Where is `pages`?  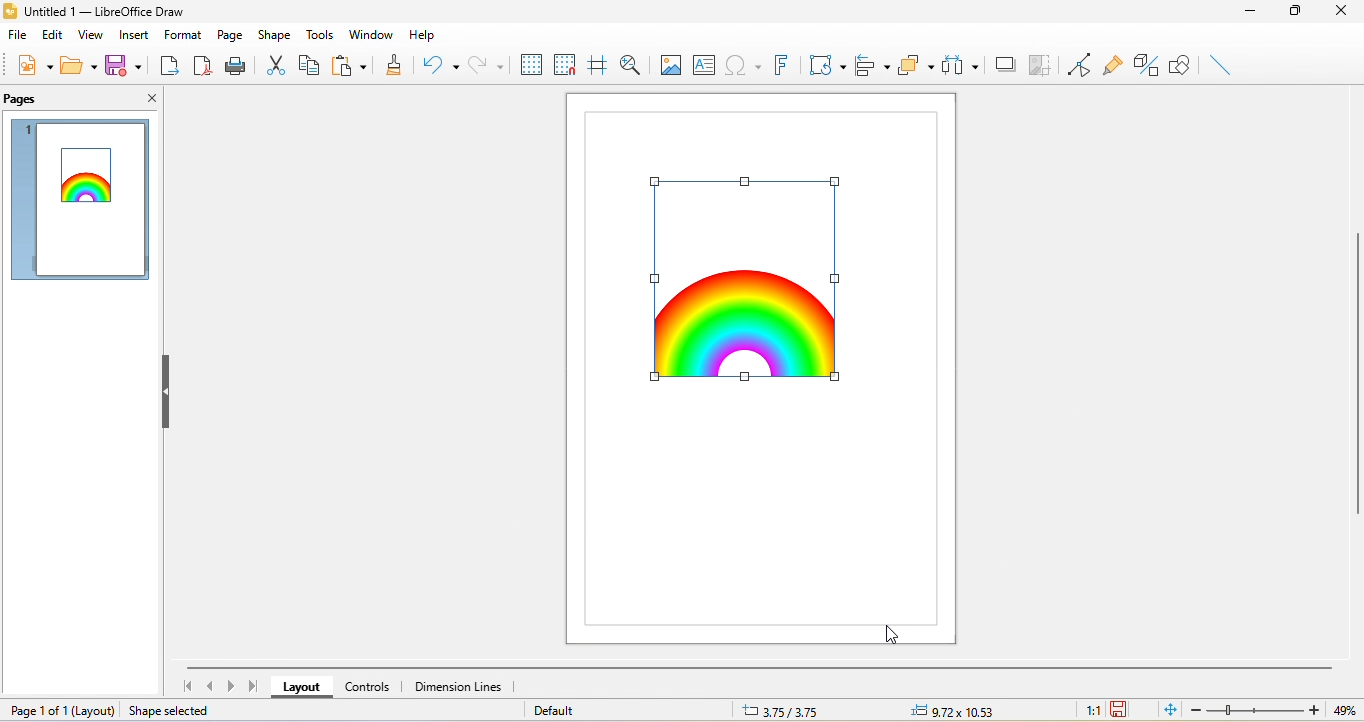
pages is located at coordinates (25, 101).